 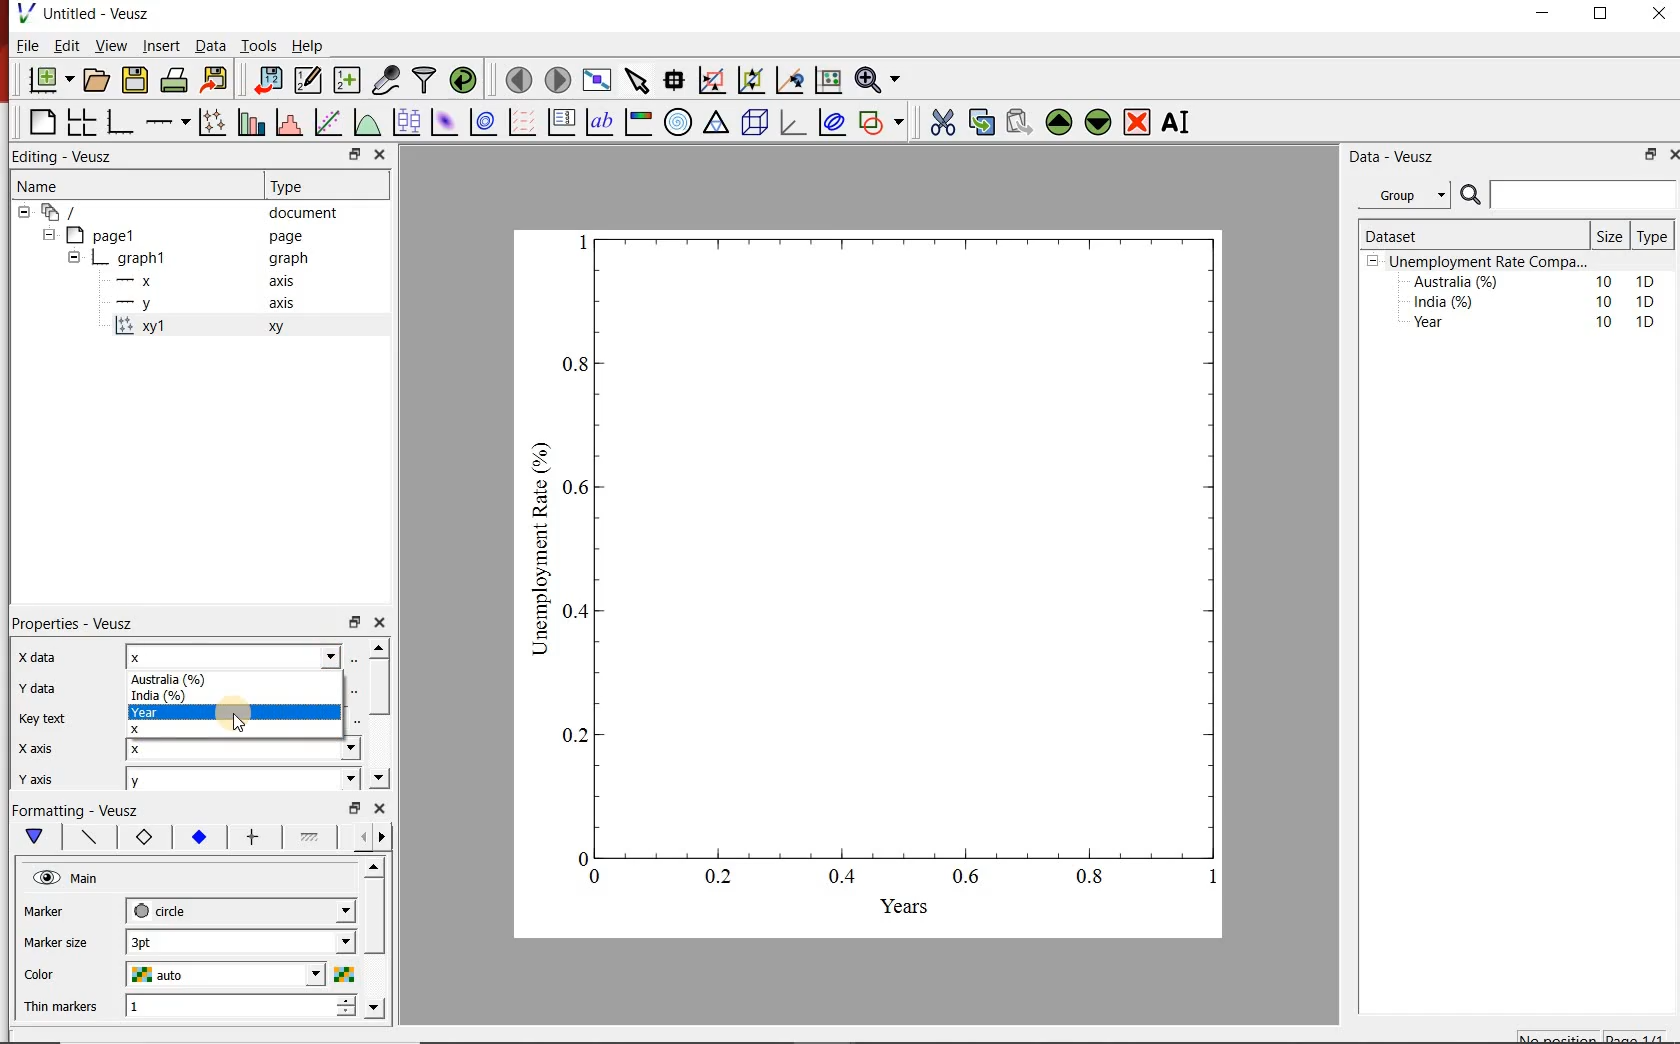 I want to click on View, so click(x=109, y=46).